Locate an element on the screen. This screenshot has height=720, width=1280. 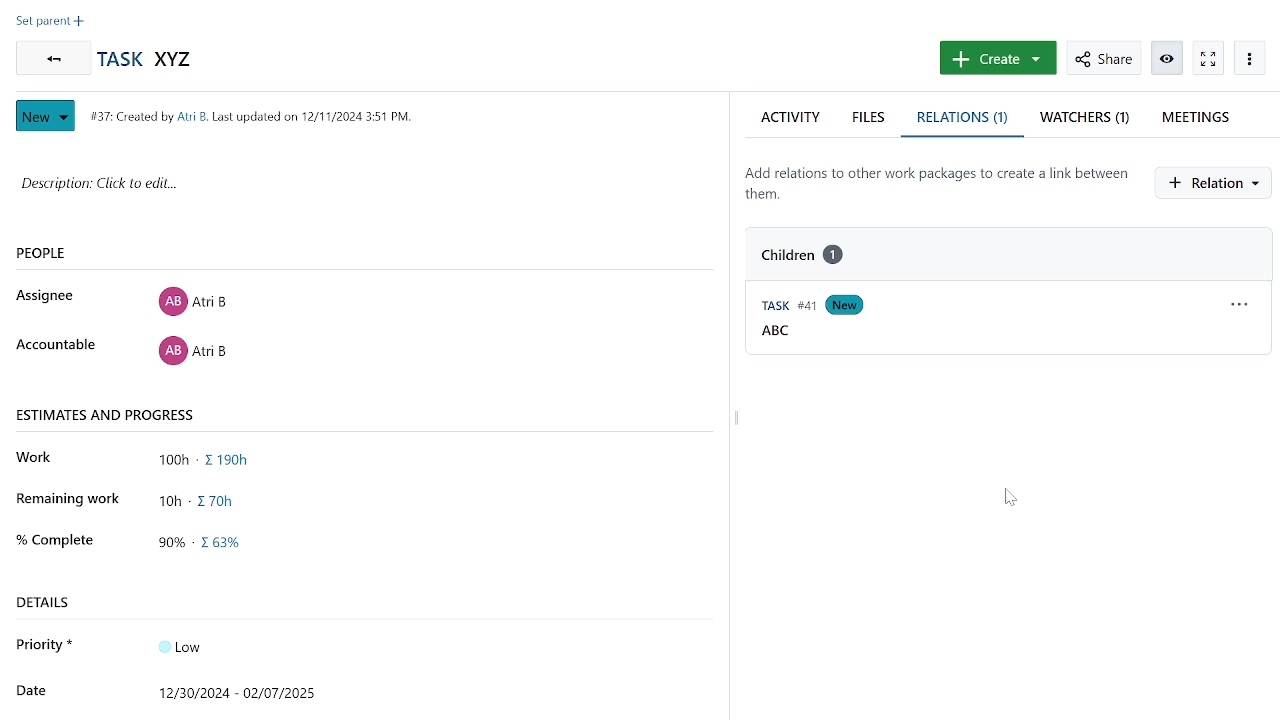
accountable is located at coordinates (192, 354).